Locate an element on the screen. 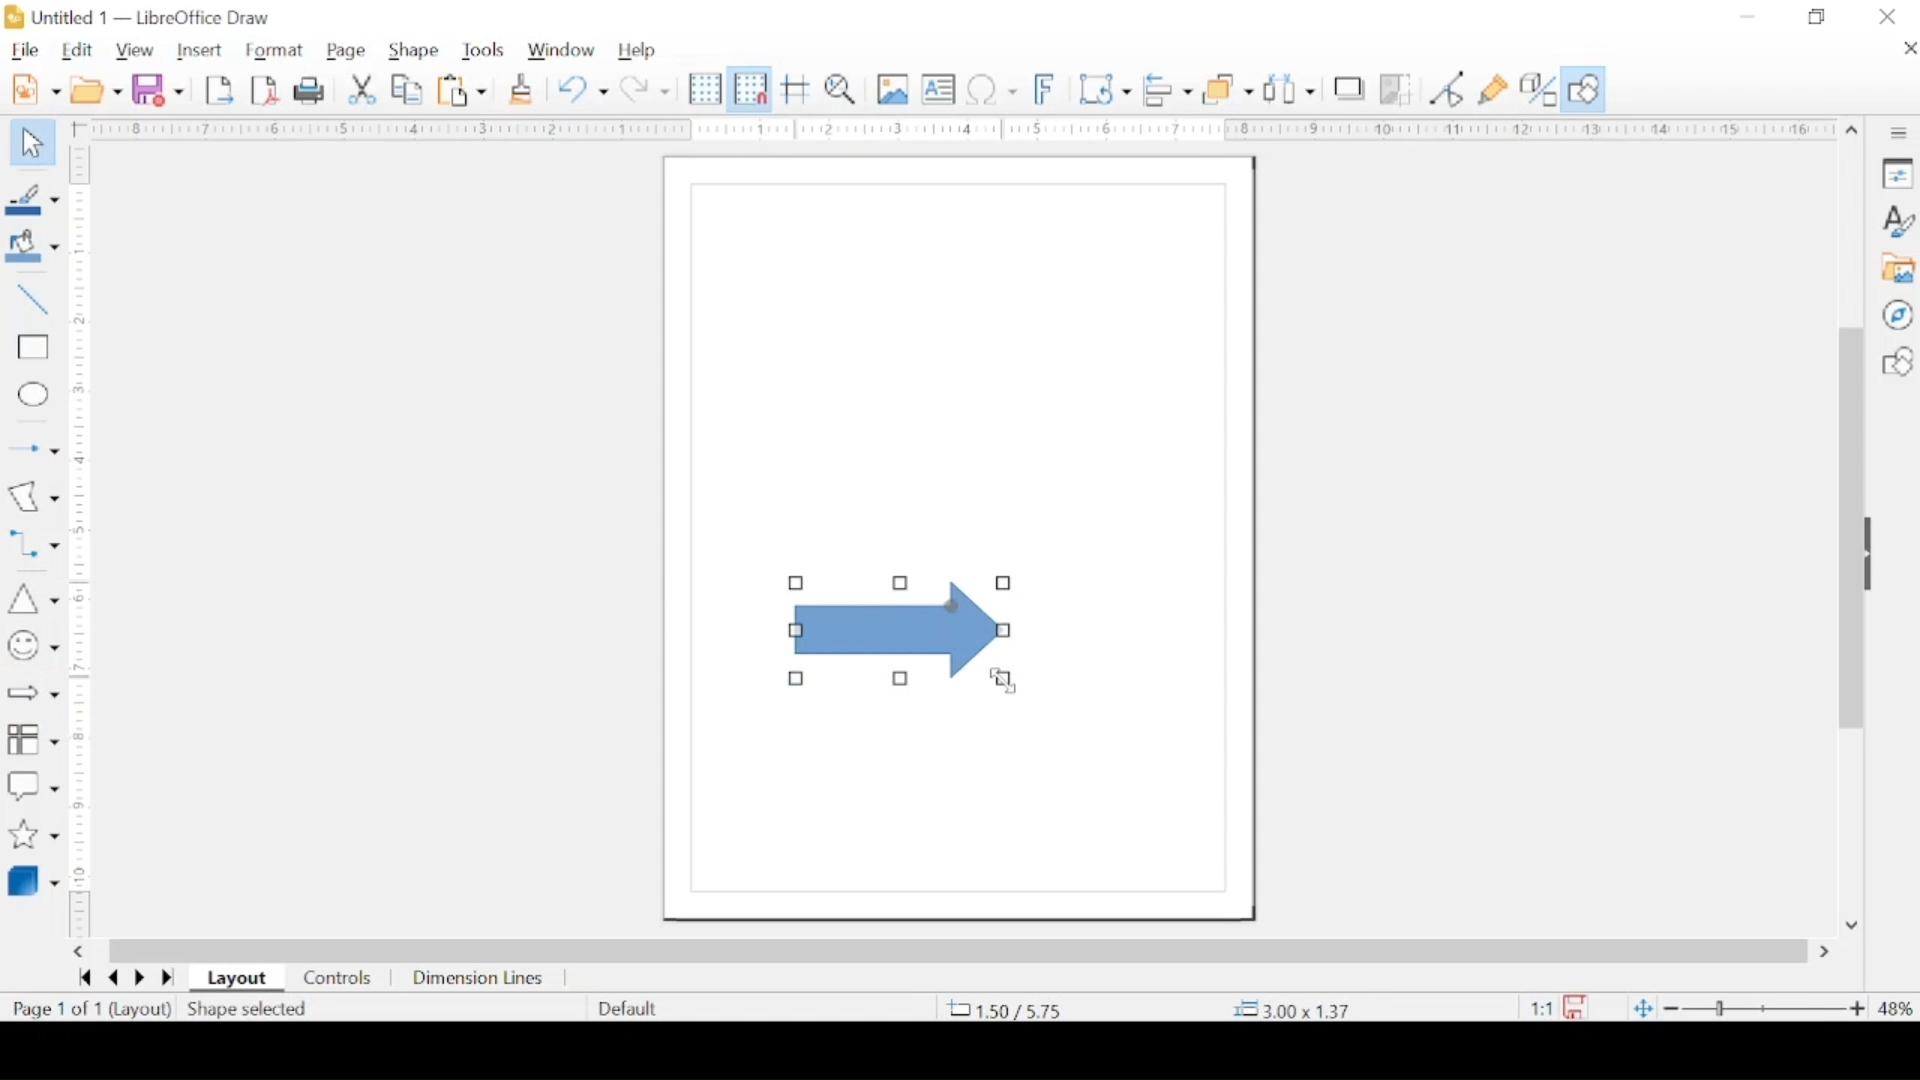 The height and width of the screenshot is (1080, 1920). resize handle is located at coordinates (798, 680).